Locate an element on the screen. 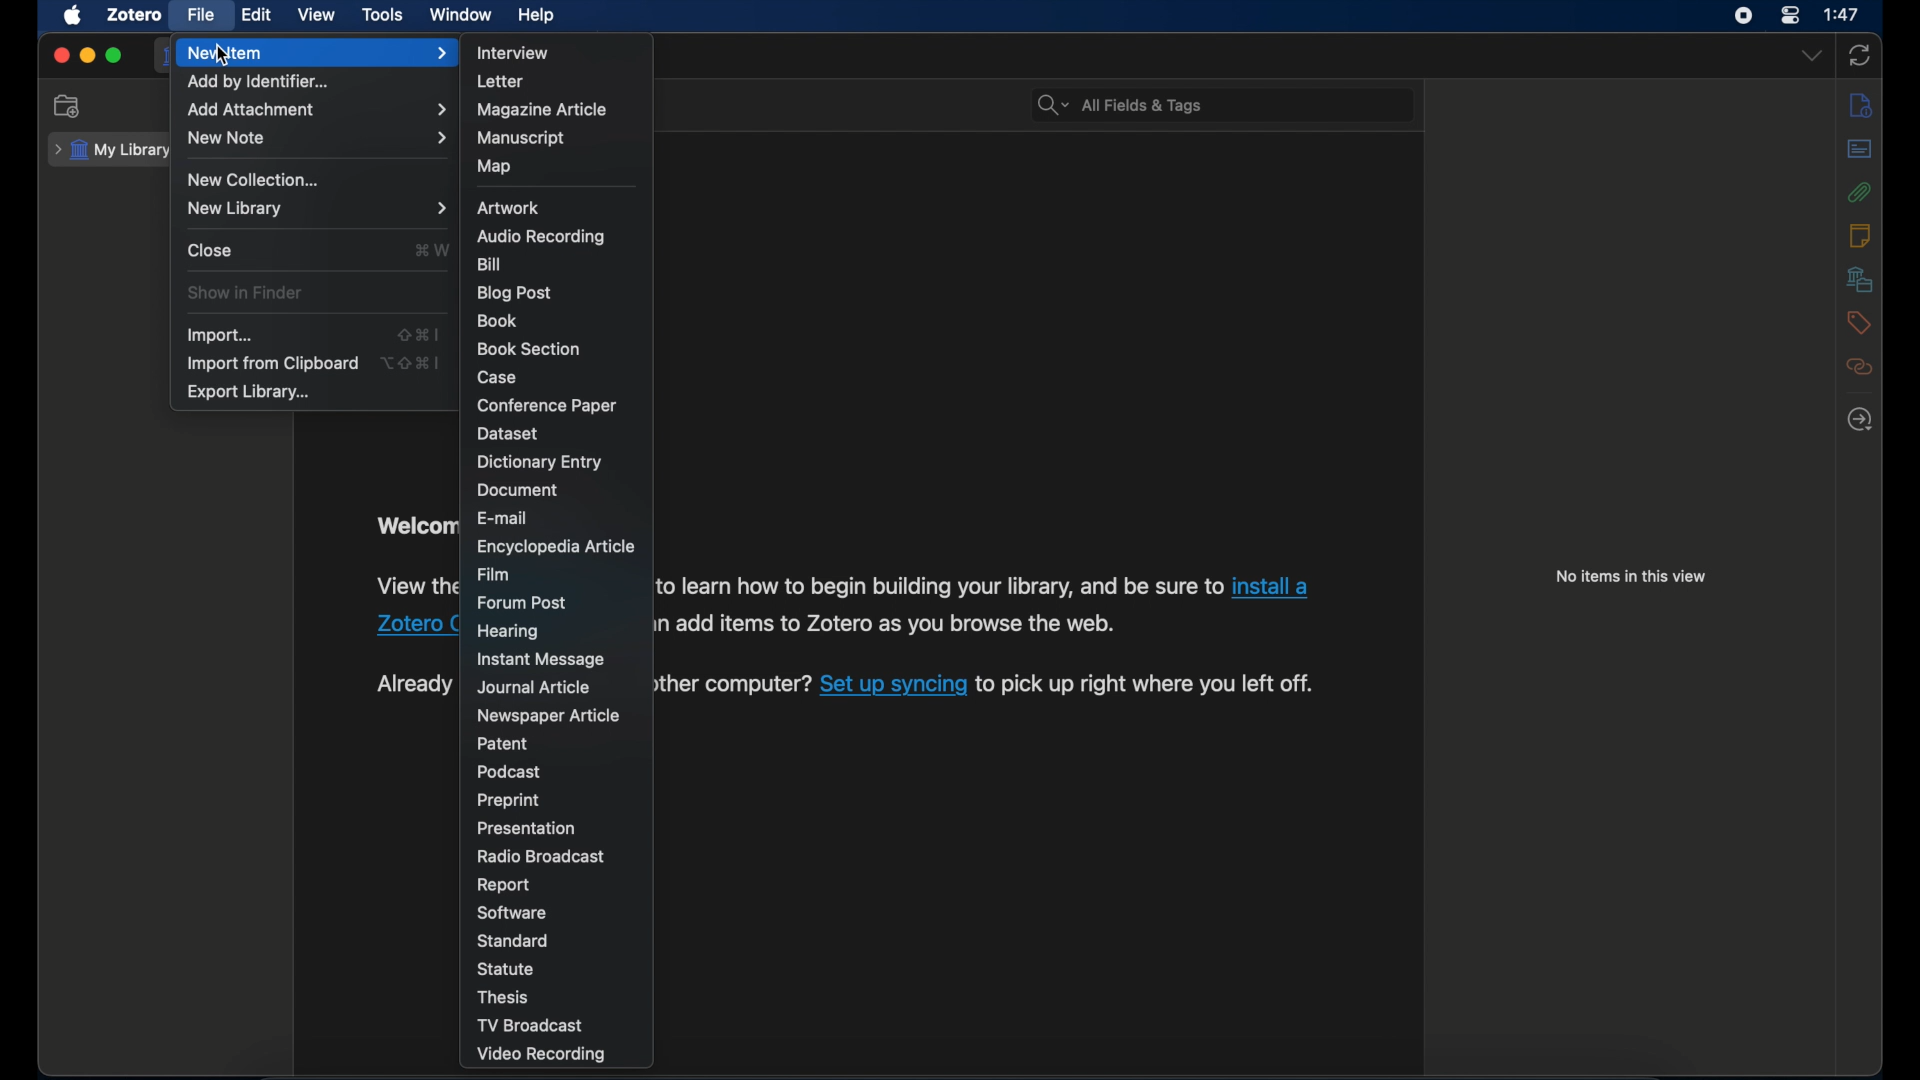  install a is located at coordinates (1274, 583).